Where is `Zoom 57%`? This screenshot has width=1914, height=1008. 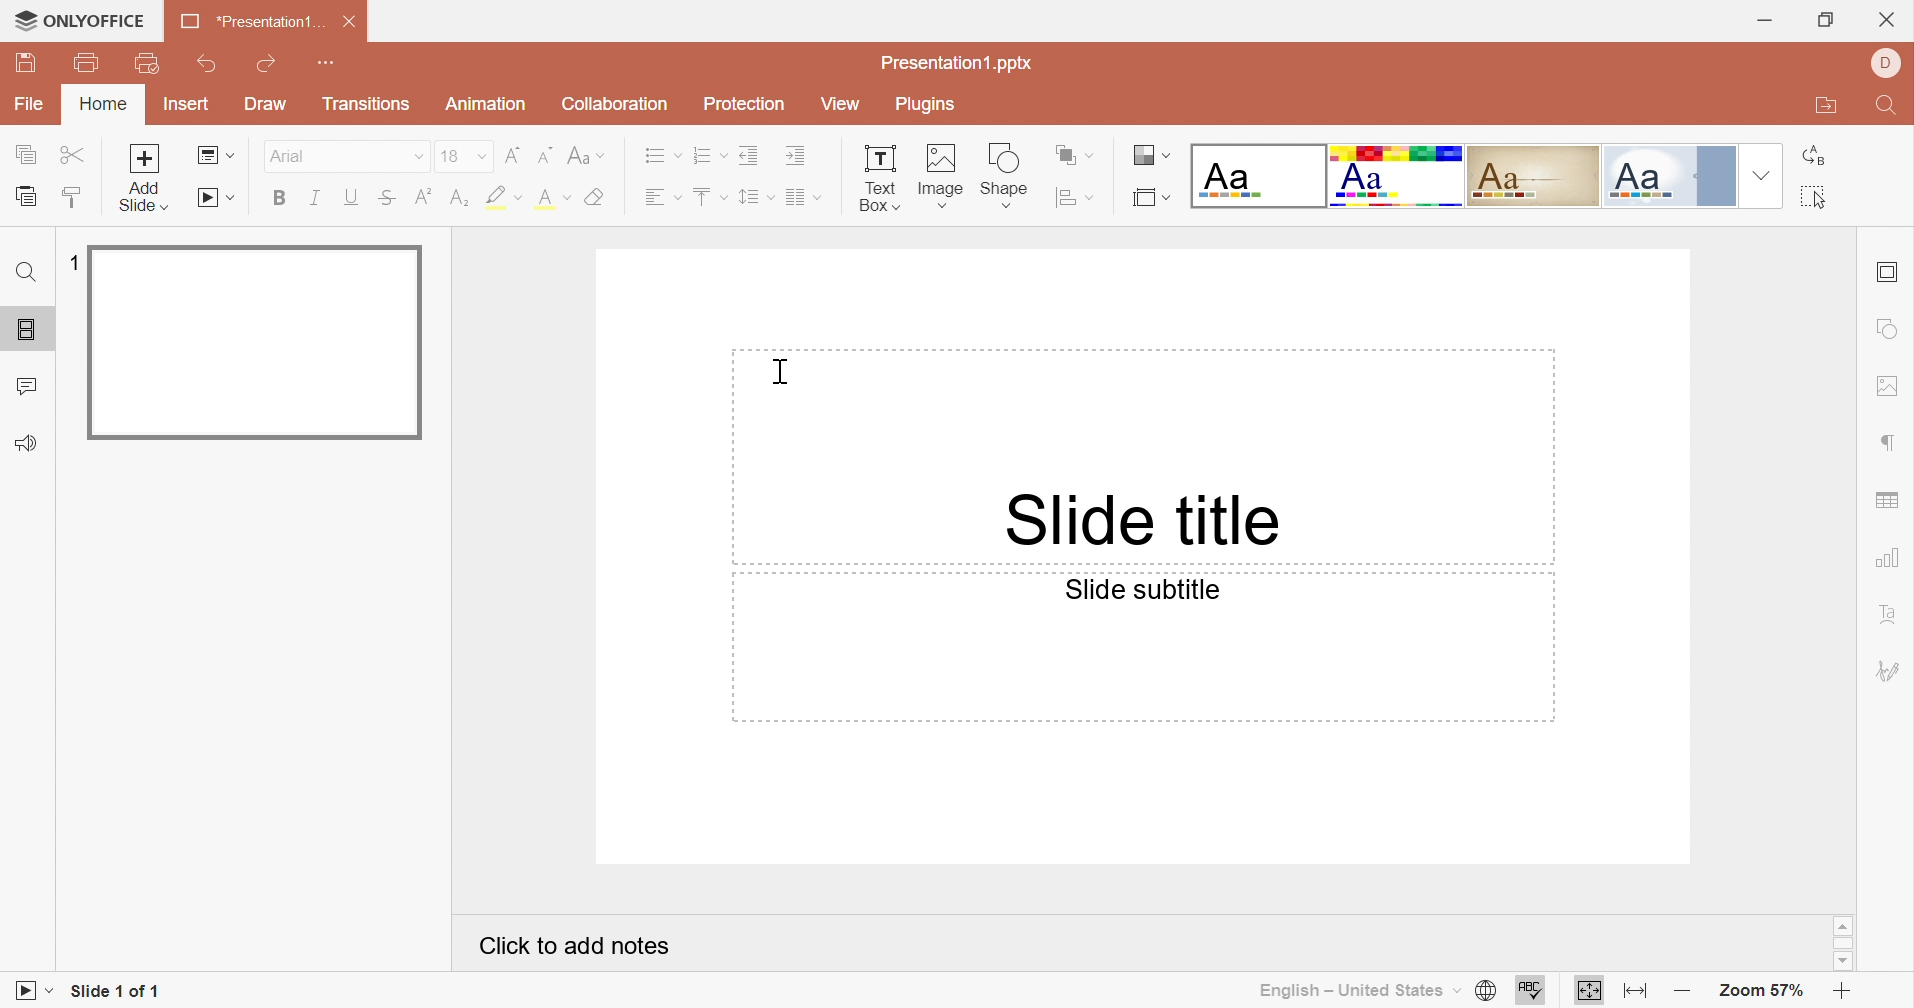 Zoom 57% is located at coordinates (1759, 991).